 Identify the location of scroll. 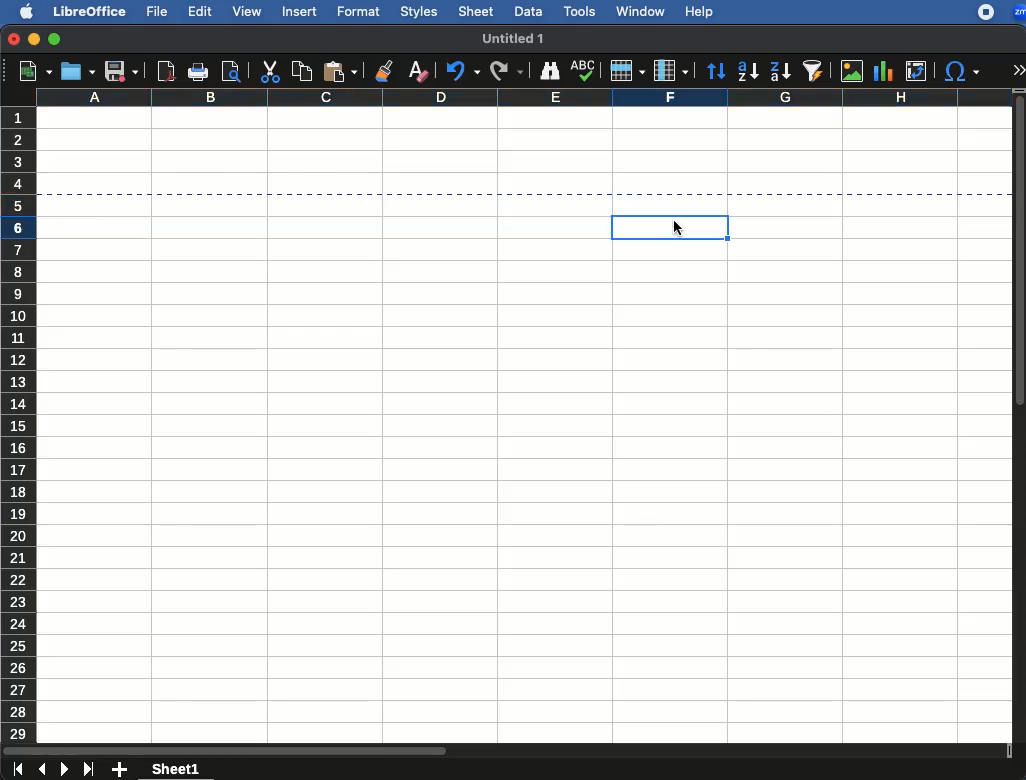
(1020, 417).